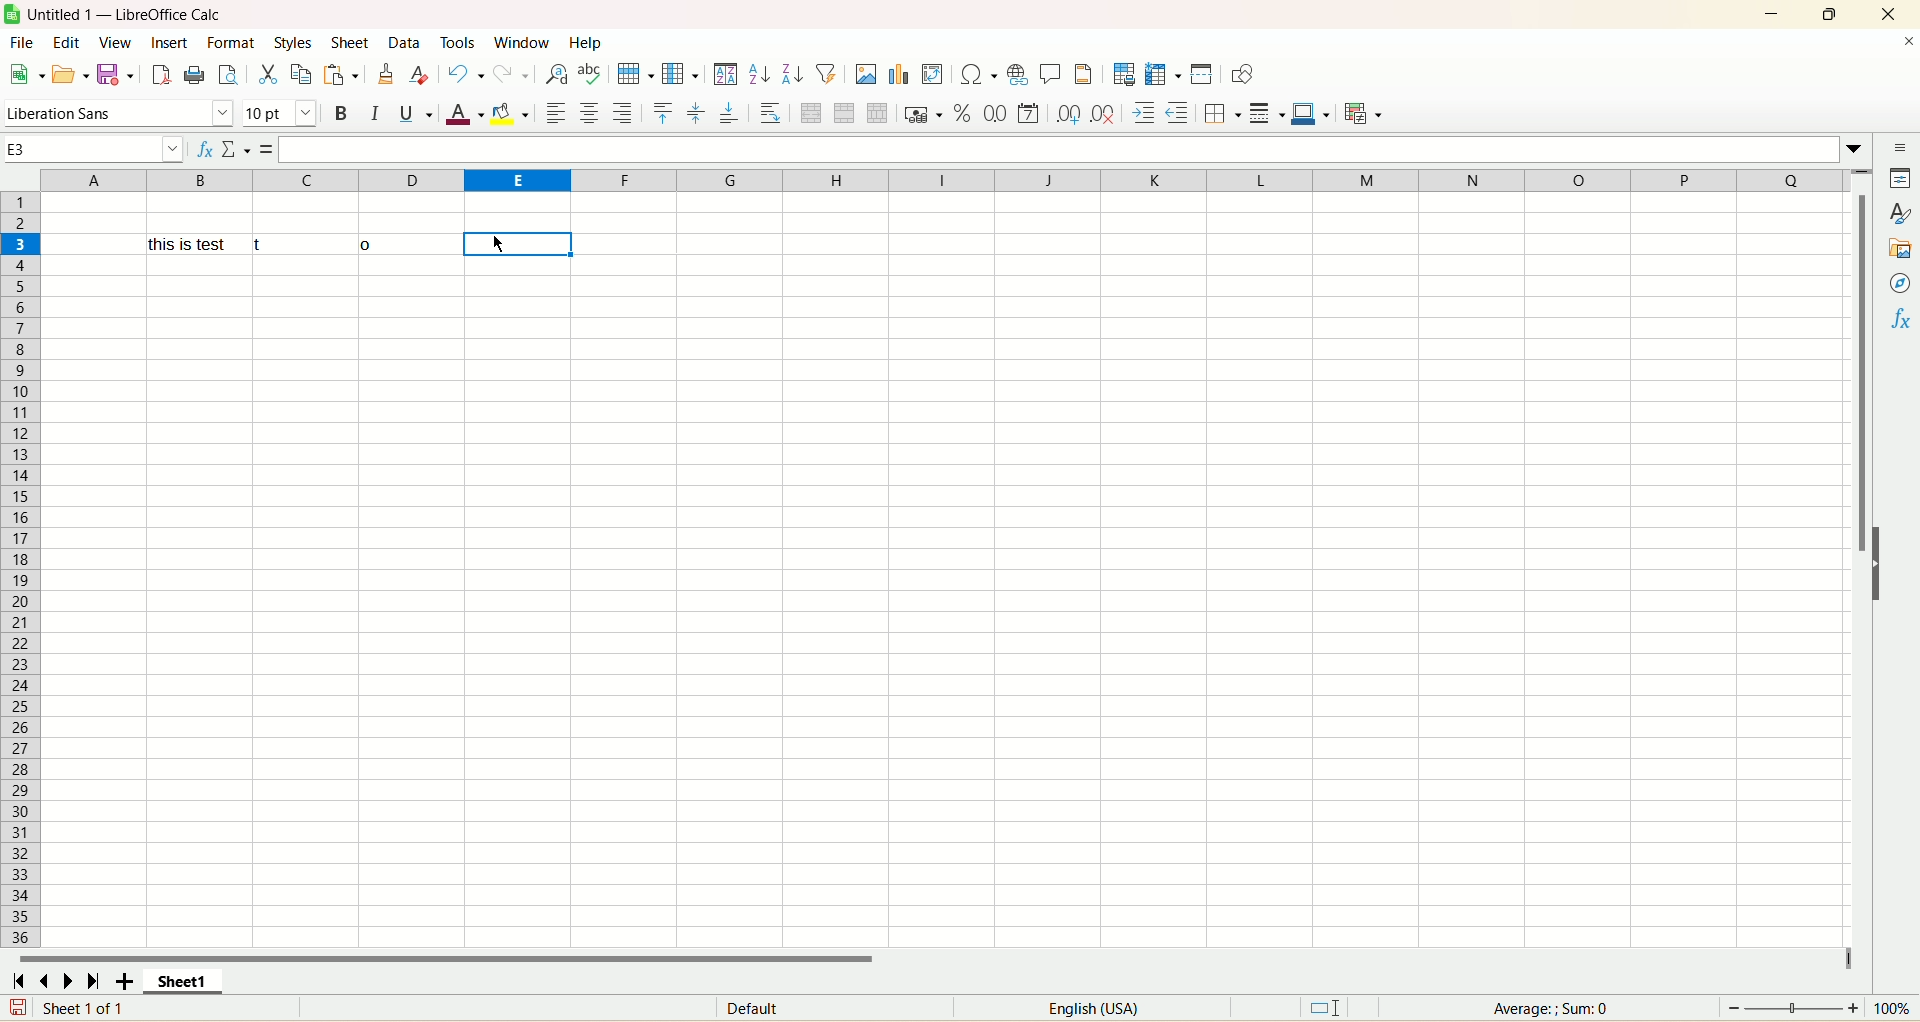  Describe the element at coordinates (932, 954) in the screenshot. I see `horizontal scroll bar` at that location.